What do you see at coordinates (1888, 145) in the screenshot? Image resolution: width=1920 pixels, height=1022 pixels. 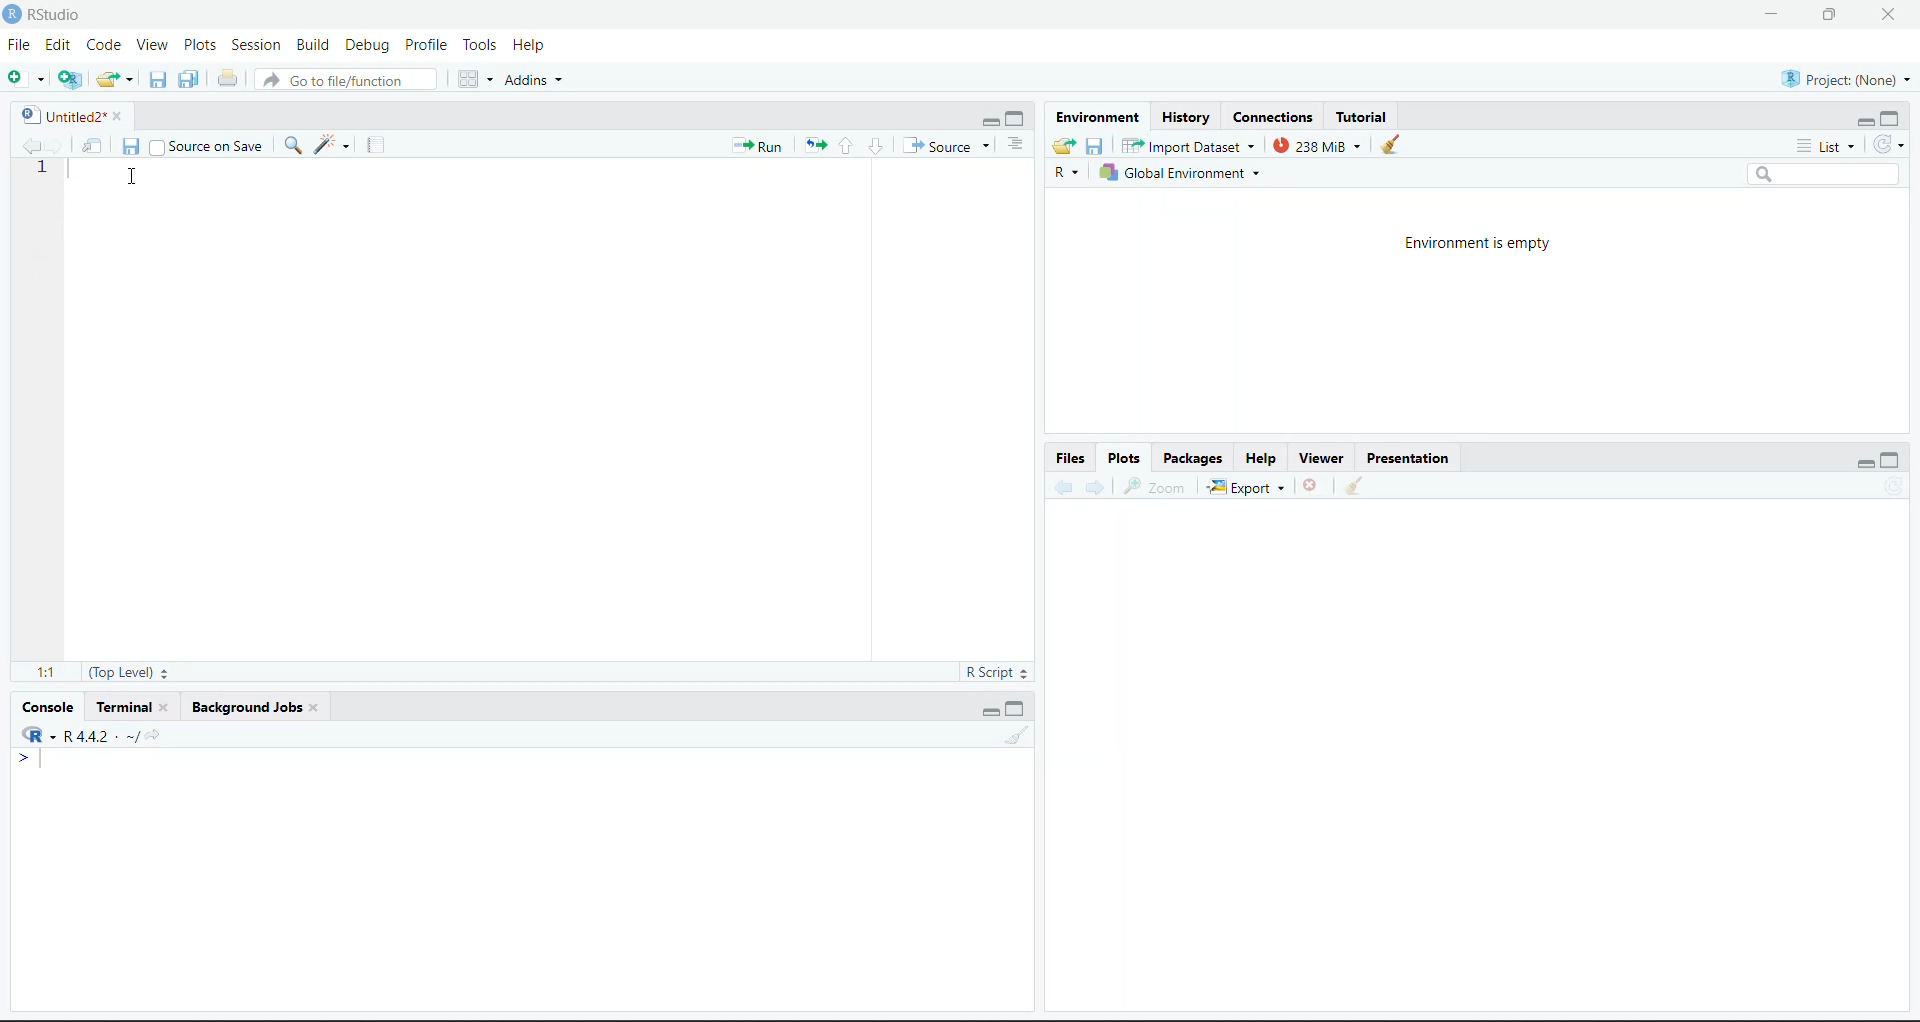 I see `refresh` at bounding box center [1888, 145].